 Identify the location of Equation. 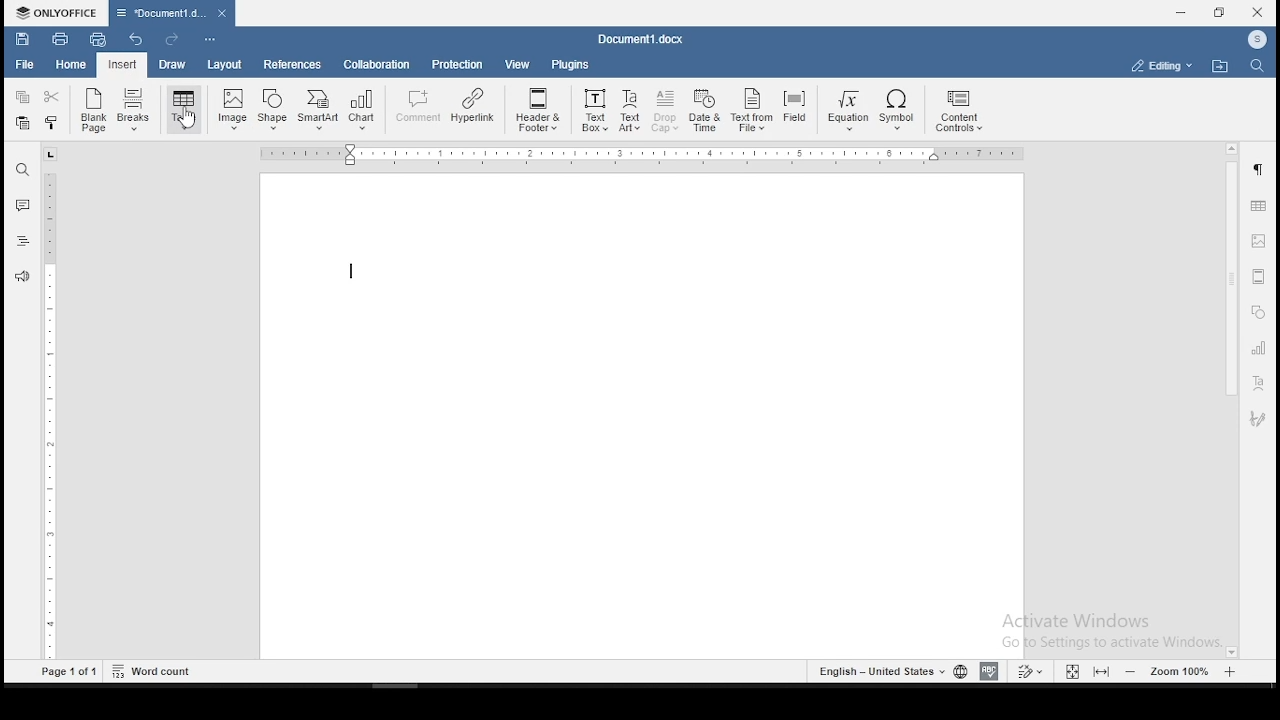
(845, 112).